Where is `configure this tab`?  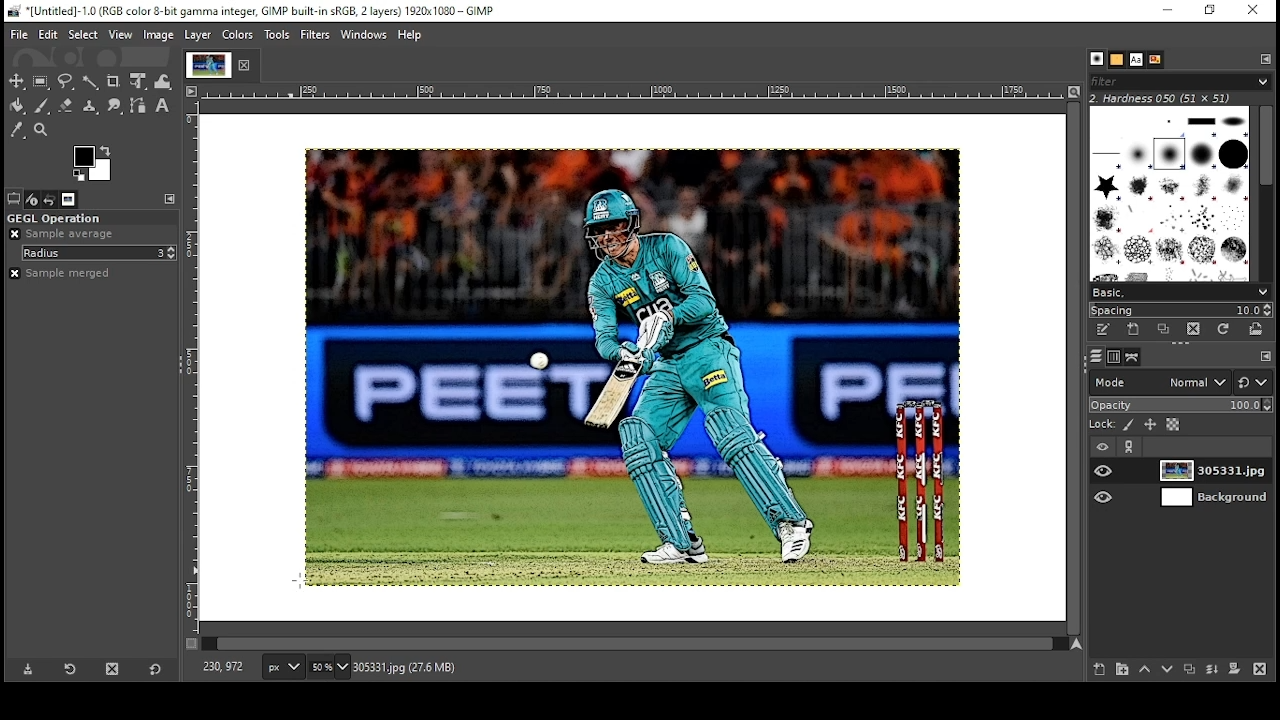 configure this tab is located at coordinates (1263, 59).